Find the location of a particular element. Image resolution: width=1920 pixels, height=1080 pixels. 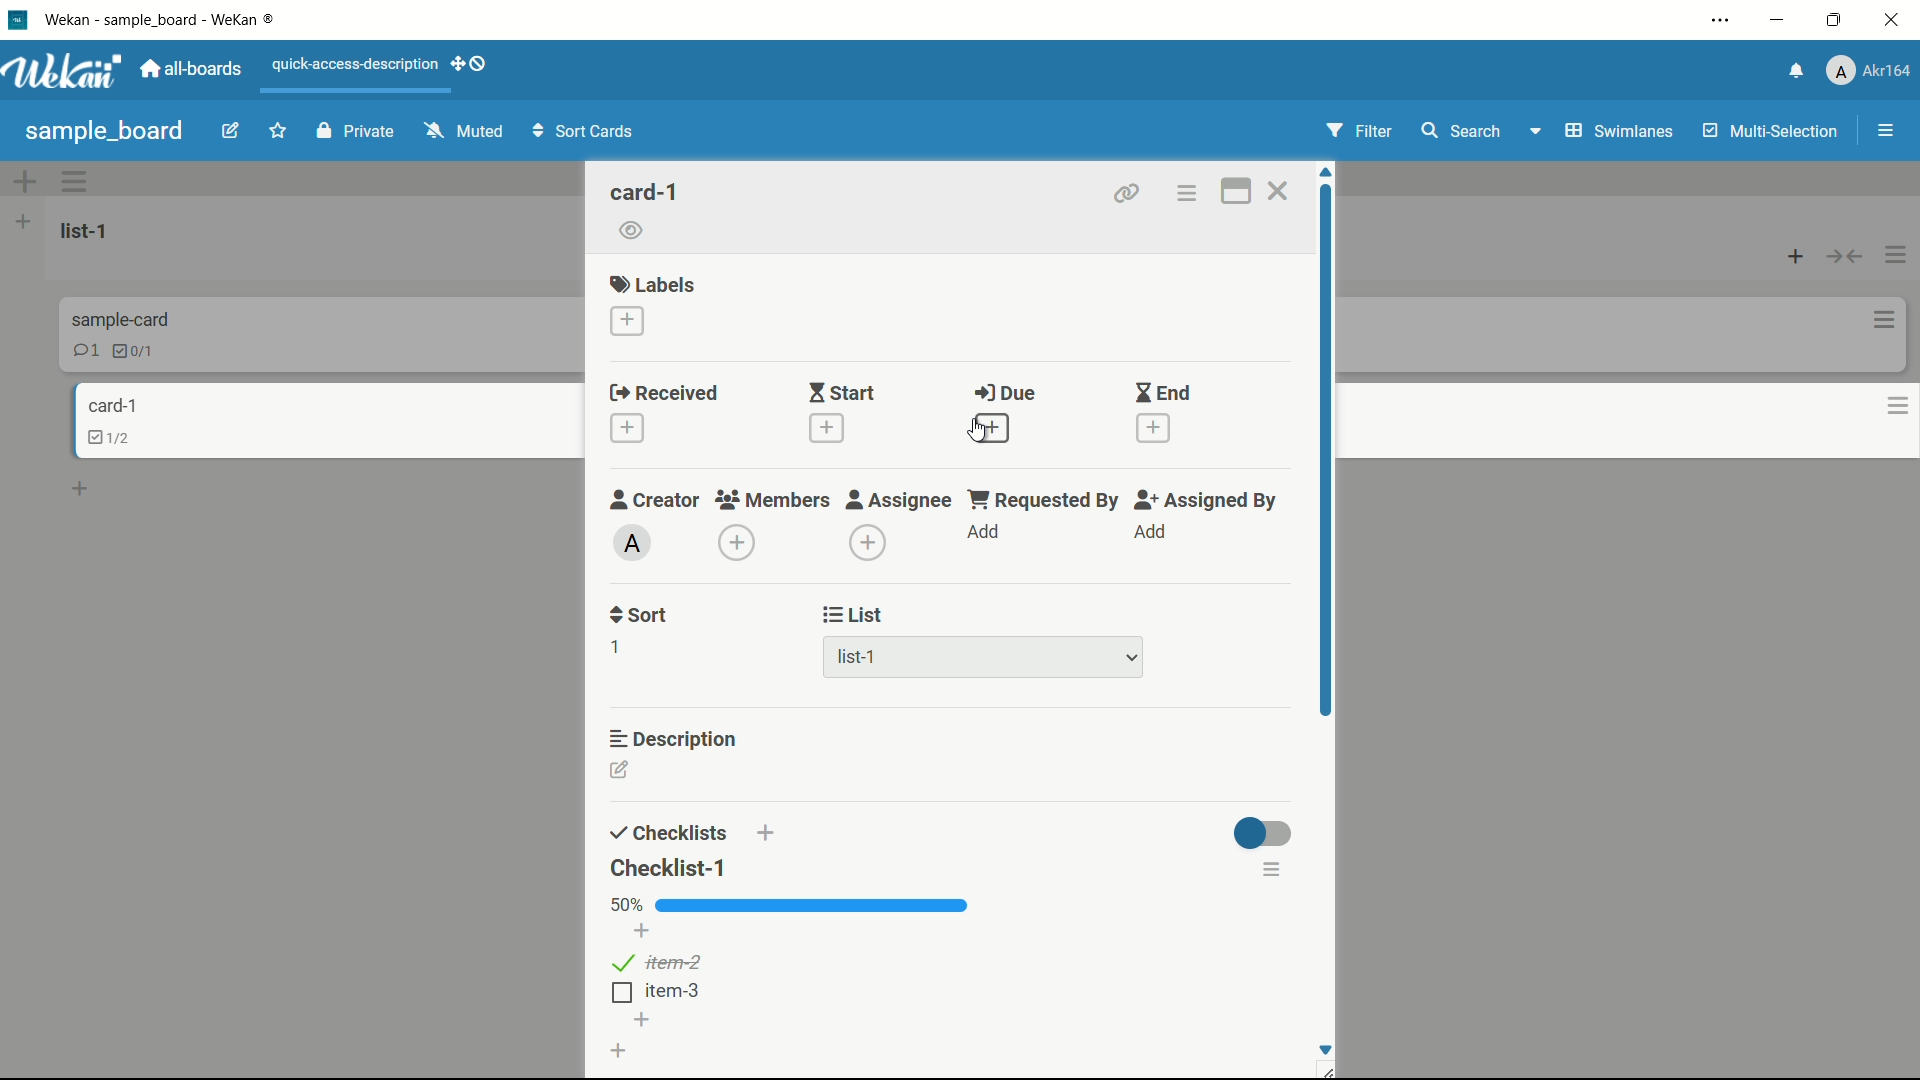

members is located at coordinates (770, 500).